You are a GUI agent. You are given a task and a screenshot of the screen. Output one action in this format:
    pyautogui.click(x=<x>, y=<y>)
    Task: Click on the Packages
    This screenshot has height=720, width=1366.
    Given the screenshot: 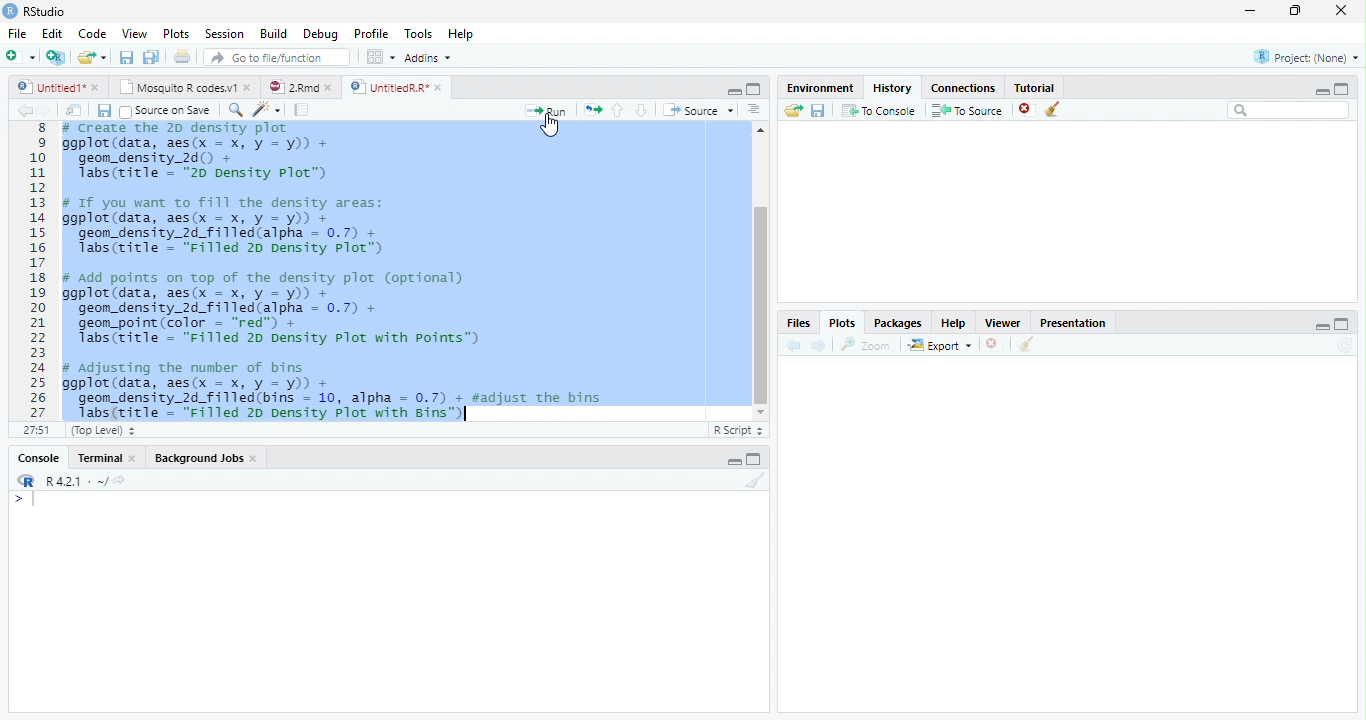 What is the action you would take?
    pyautogui.click(x=897, y=325)
    